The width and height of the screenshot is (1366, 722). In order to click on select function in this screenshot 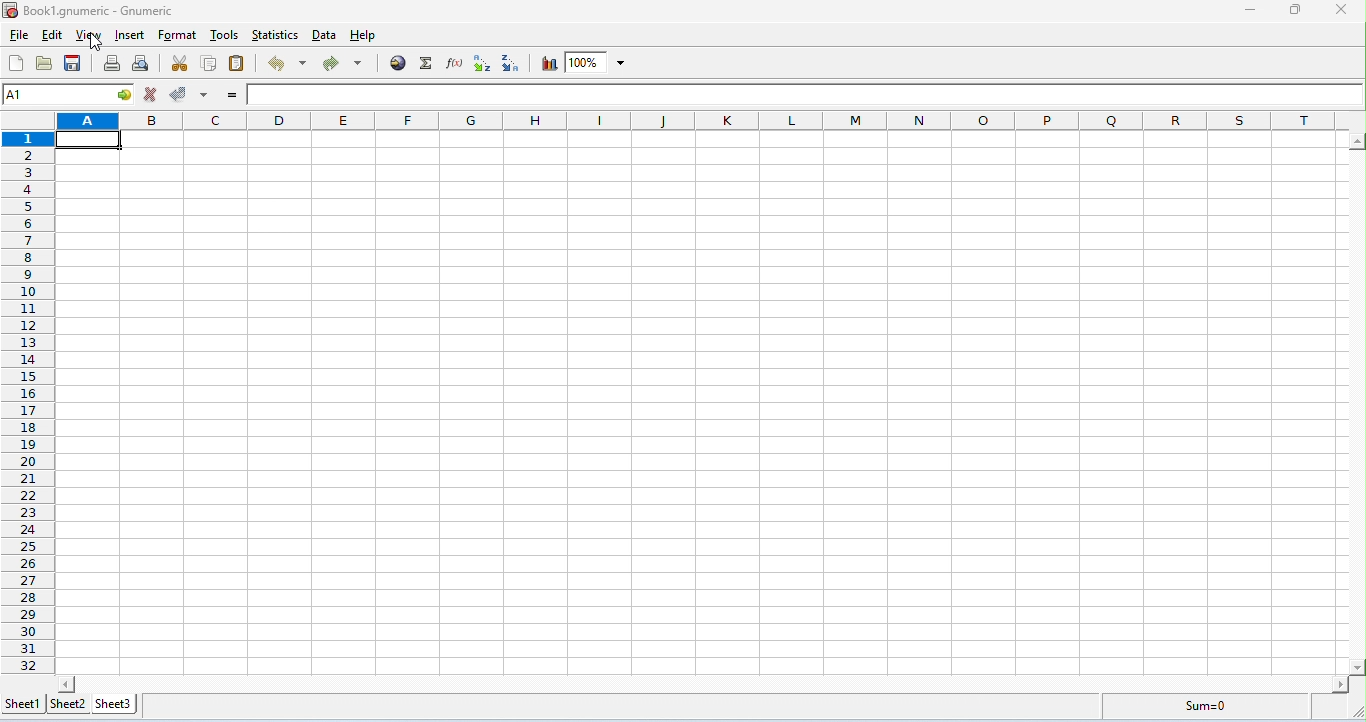, I will do `click(428, 63)`.